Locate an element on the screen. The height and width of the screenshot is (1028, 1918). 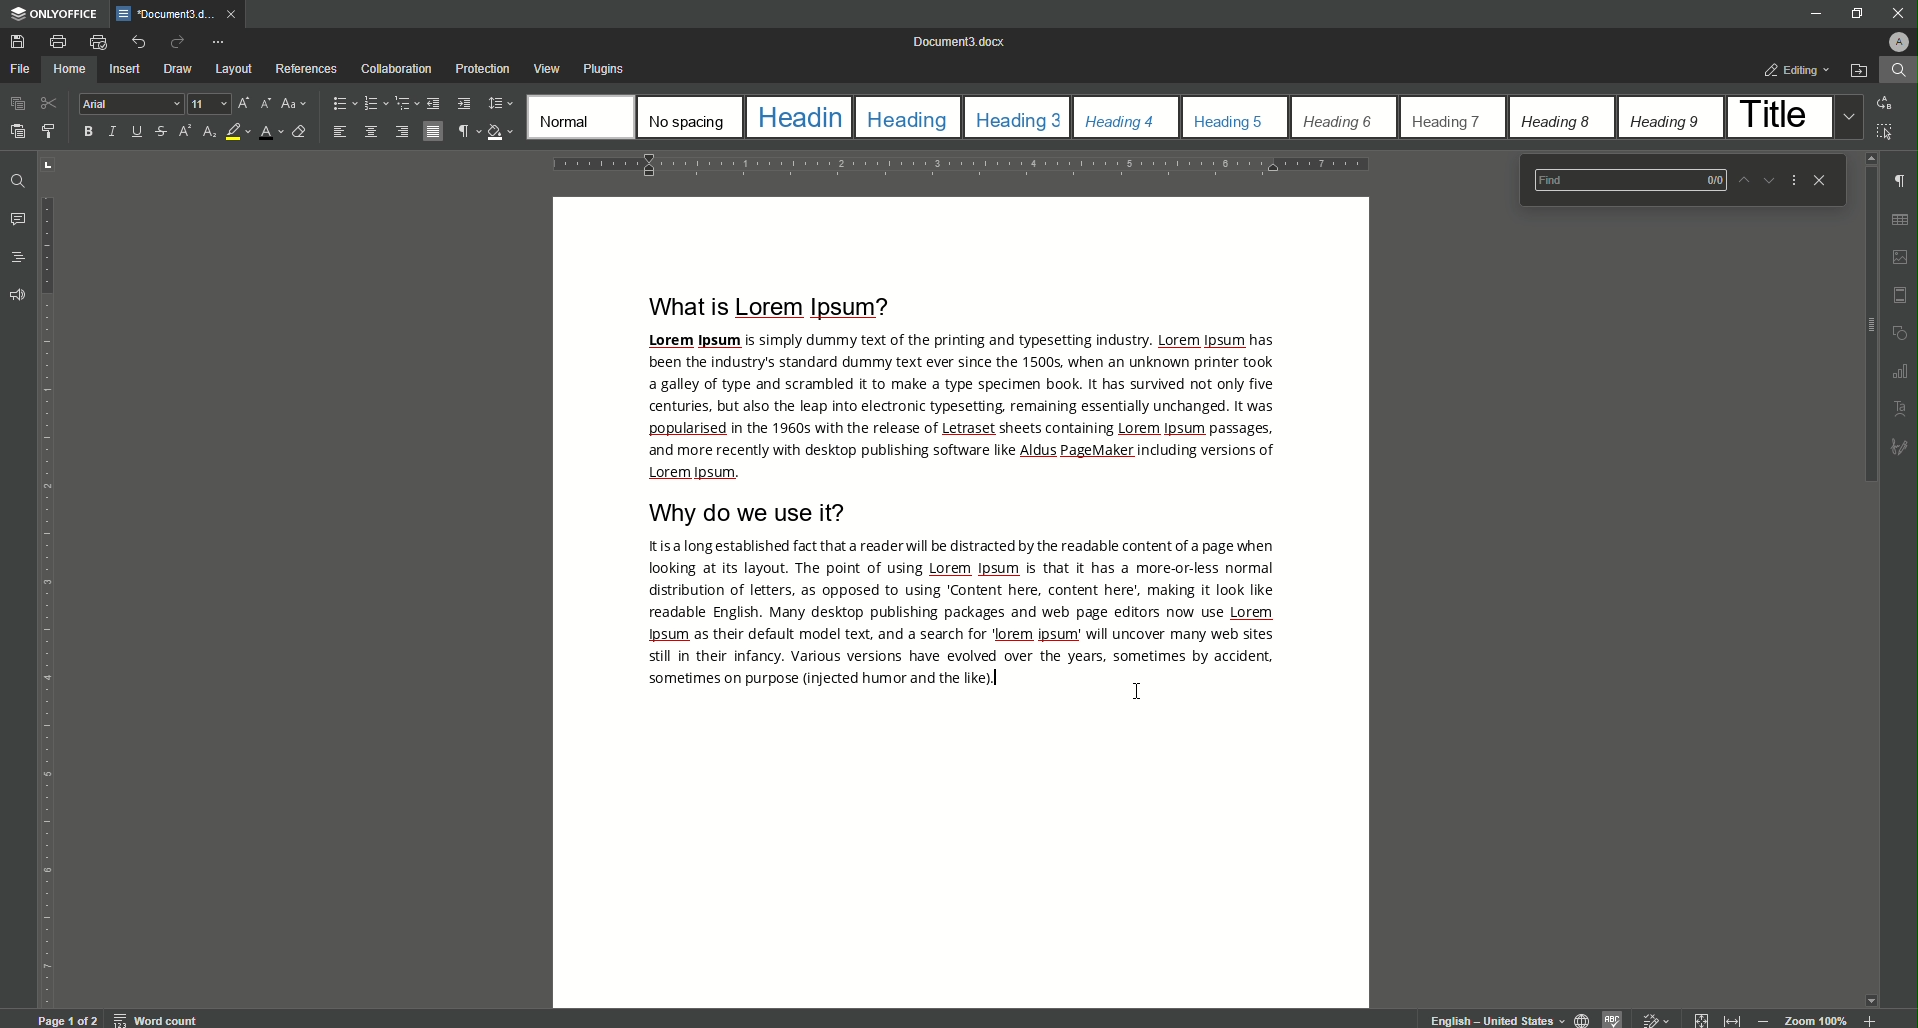
Document ) is located at coordinates (176, 15).